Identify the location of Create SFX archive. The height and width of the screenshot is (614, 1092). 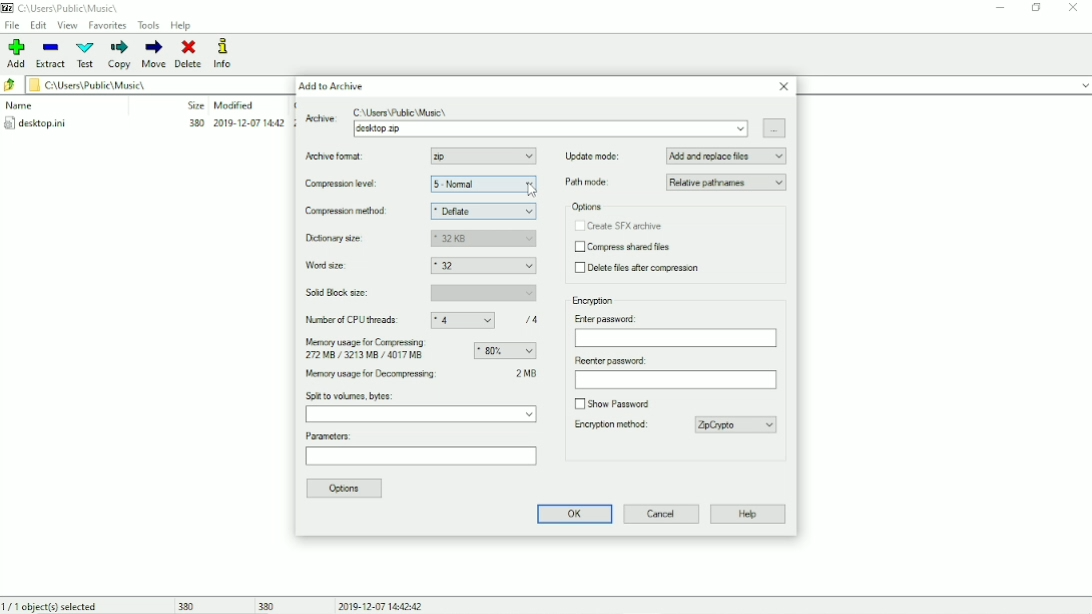
(618, 226).